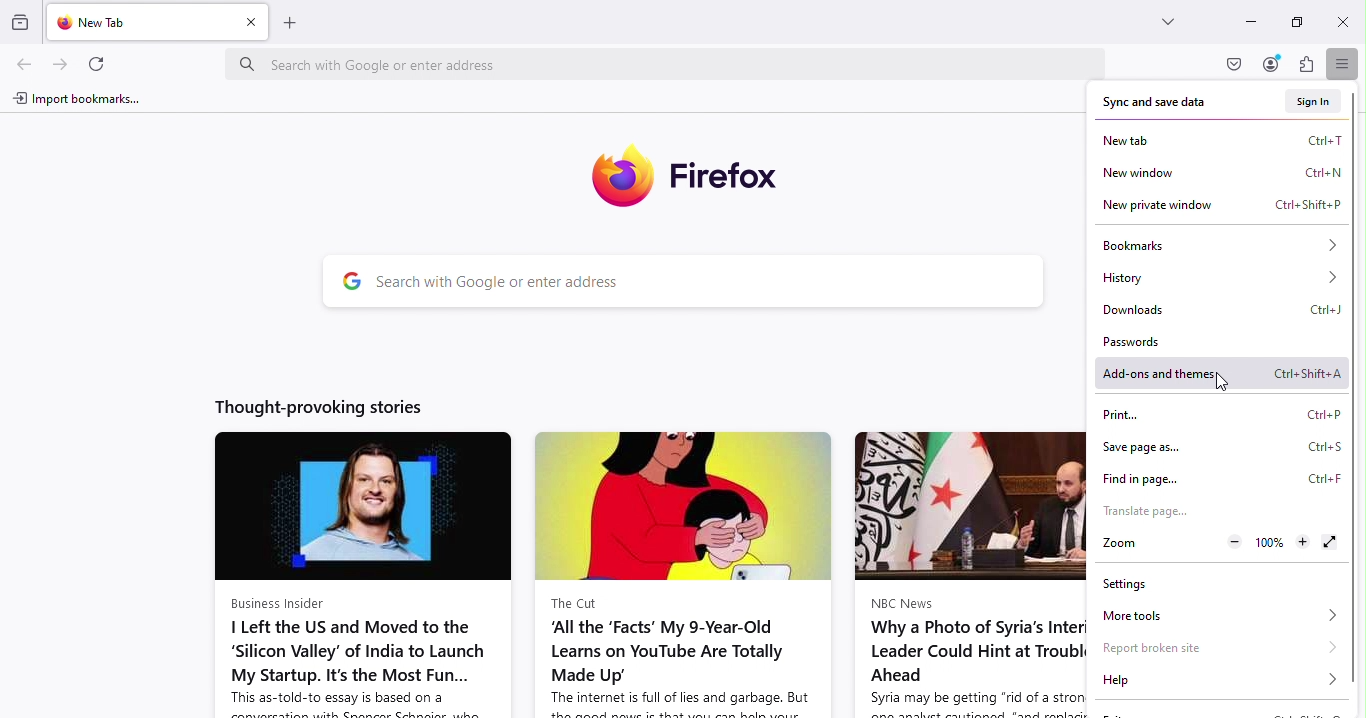  Describe the element at coordinates (1164, 341) in the screenshot. I see `Passwords` at that location.